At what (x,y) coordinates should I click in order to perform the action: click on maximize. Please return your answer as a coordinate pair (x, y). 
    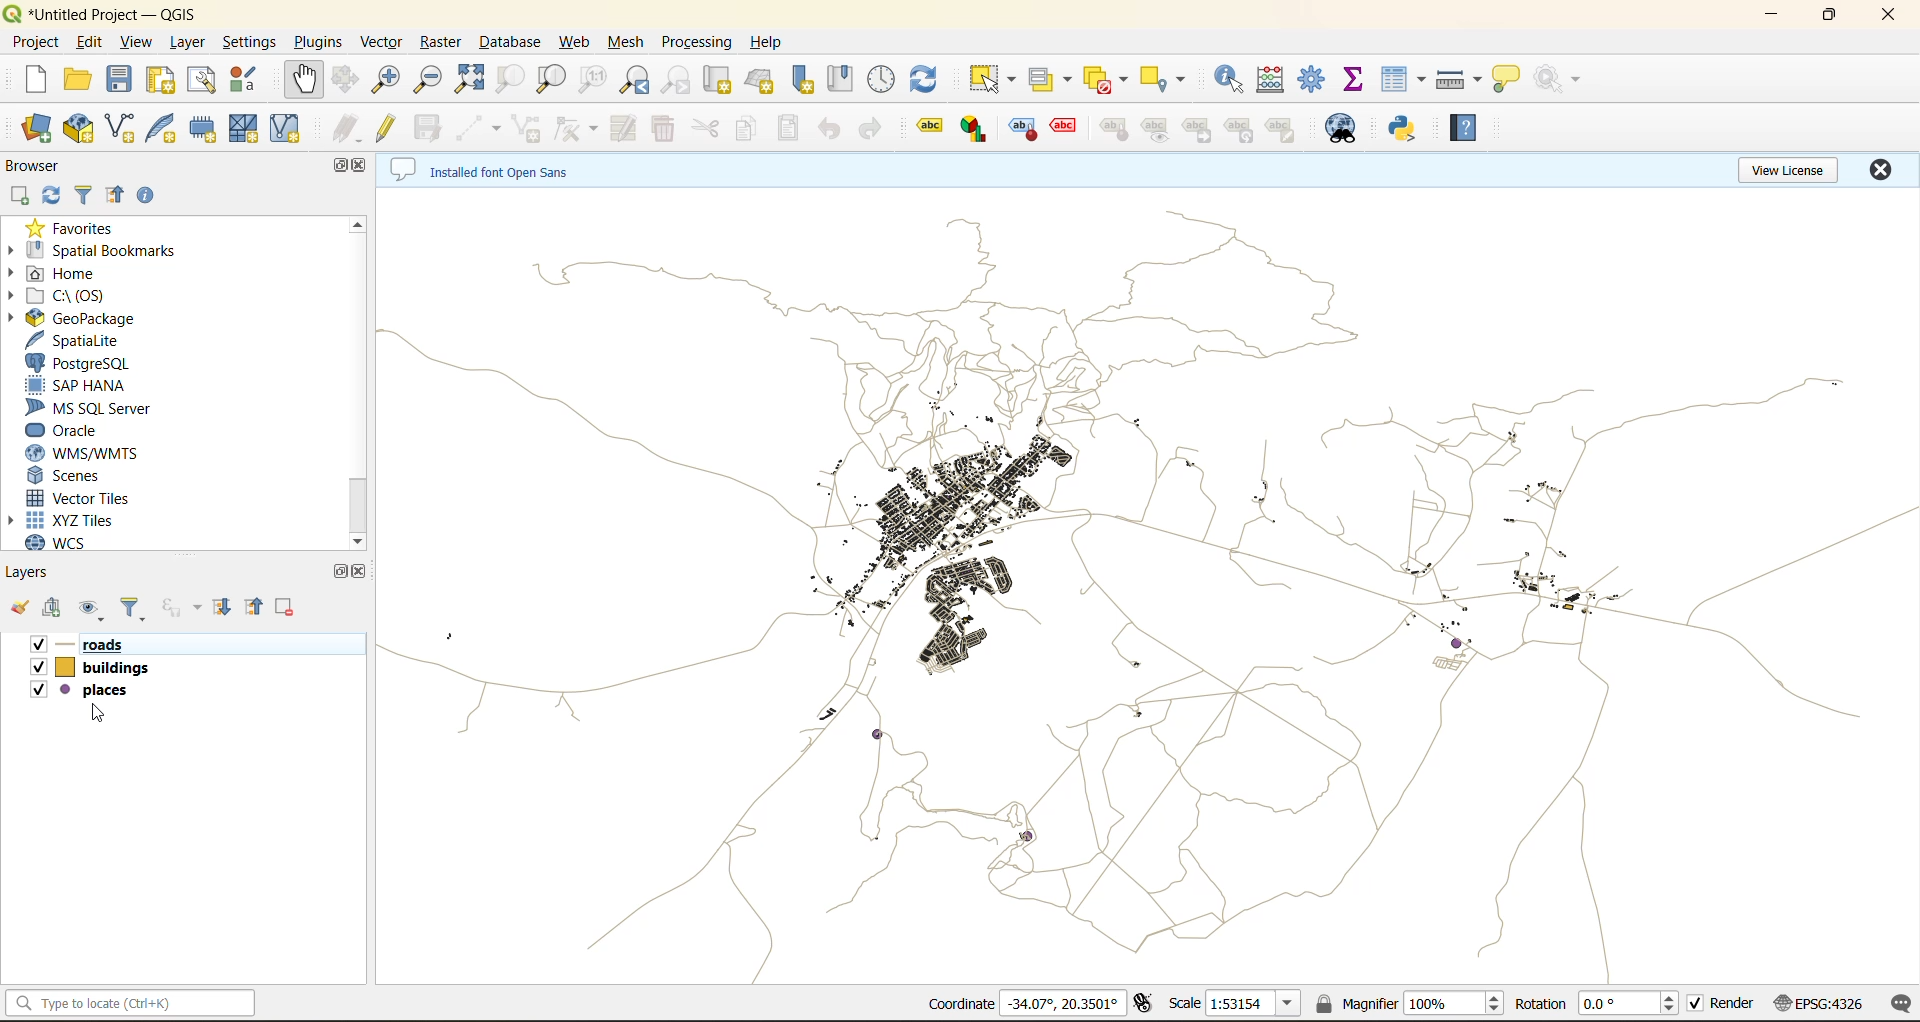
    Looking at the image, I should click on (1831, 16).